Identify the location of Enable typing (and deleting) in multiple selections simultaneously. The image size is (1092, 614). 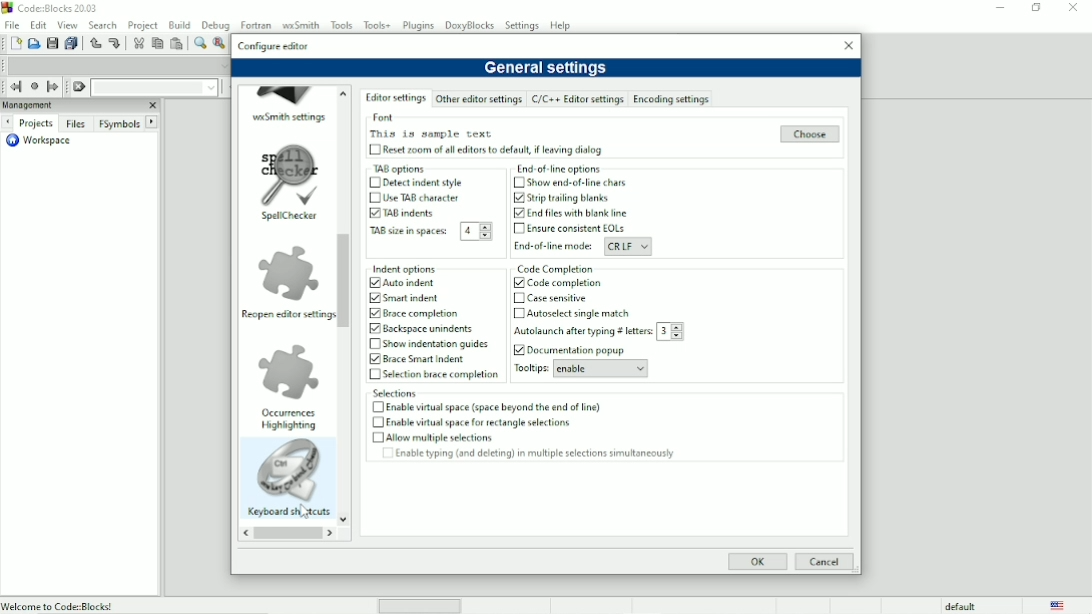
(544, 454).